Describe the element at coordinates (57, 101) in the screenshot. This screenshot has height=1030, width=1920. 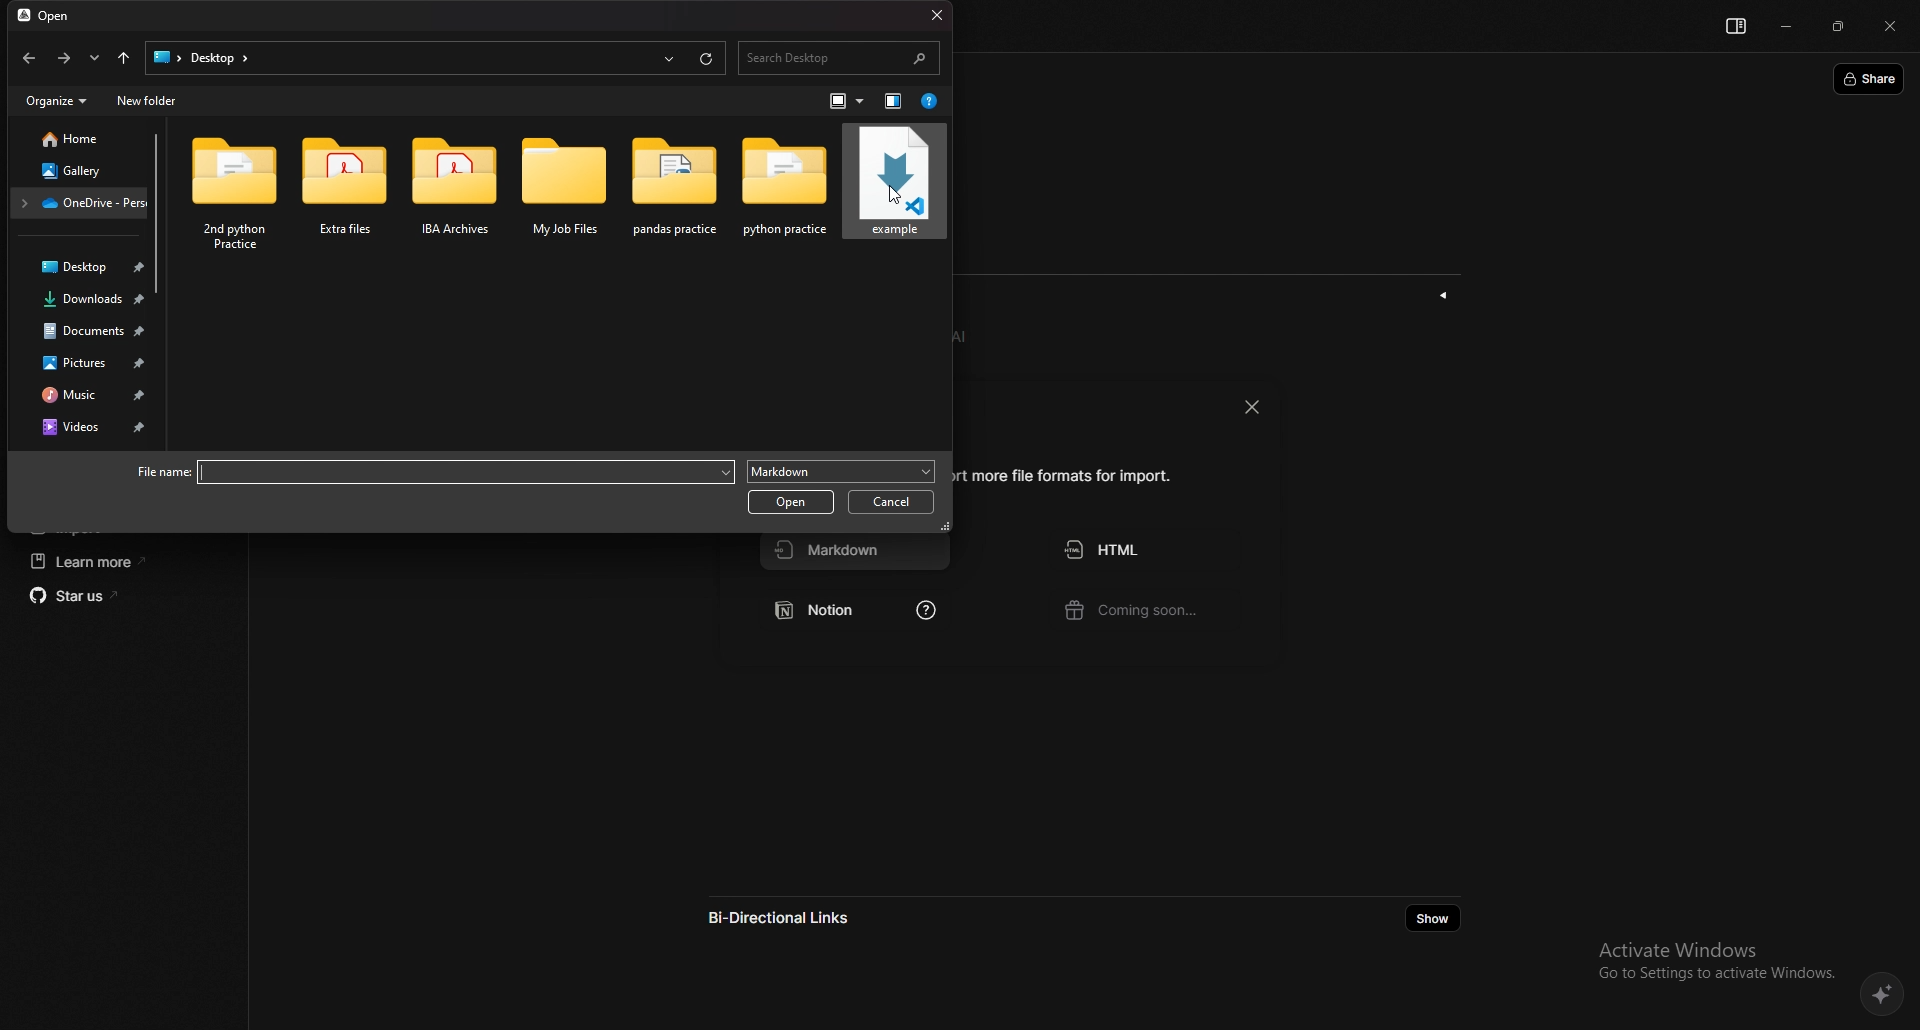
I see `organize` at that location.